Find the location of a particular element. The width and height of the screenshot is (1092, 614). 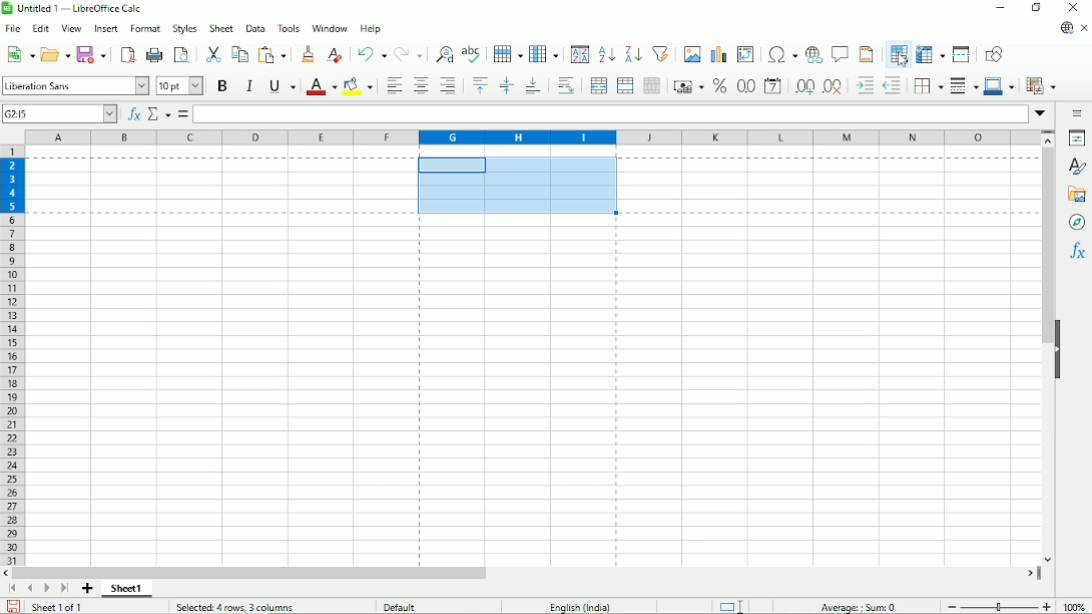

Title is located at coordinates (76, 9).